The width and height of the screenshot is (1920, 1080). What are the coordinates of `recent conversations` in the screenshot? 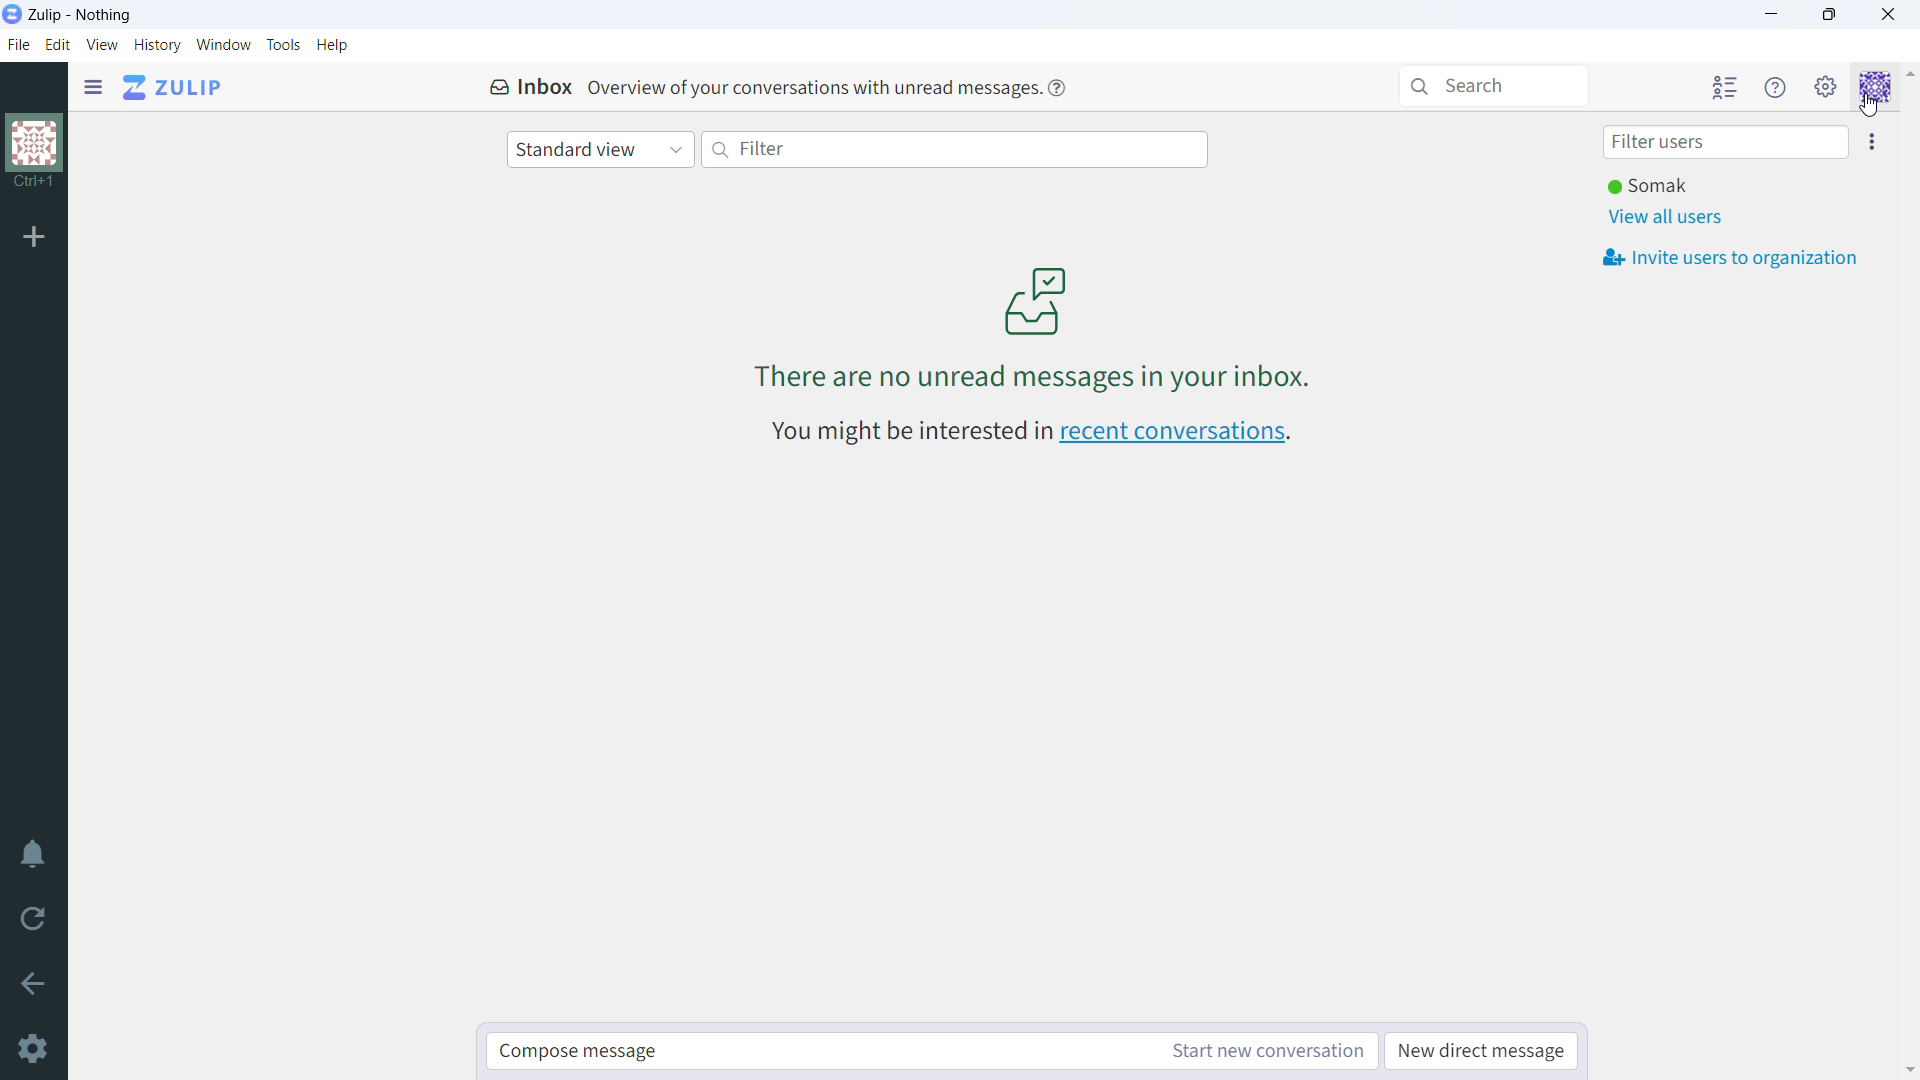 It's located at (1176, 434).